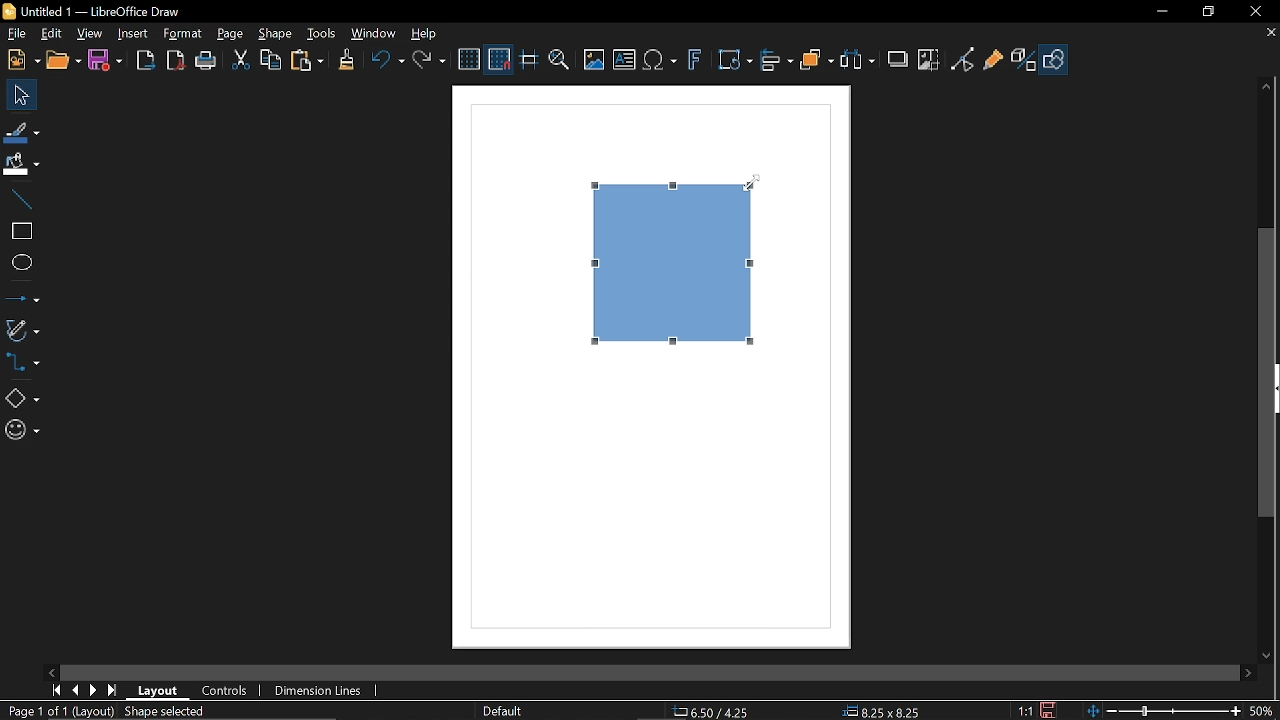  I want to click on Symbol shapes, so click(20, 432).